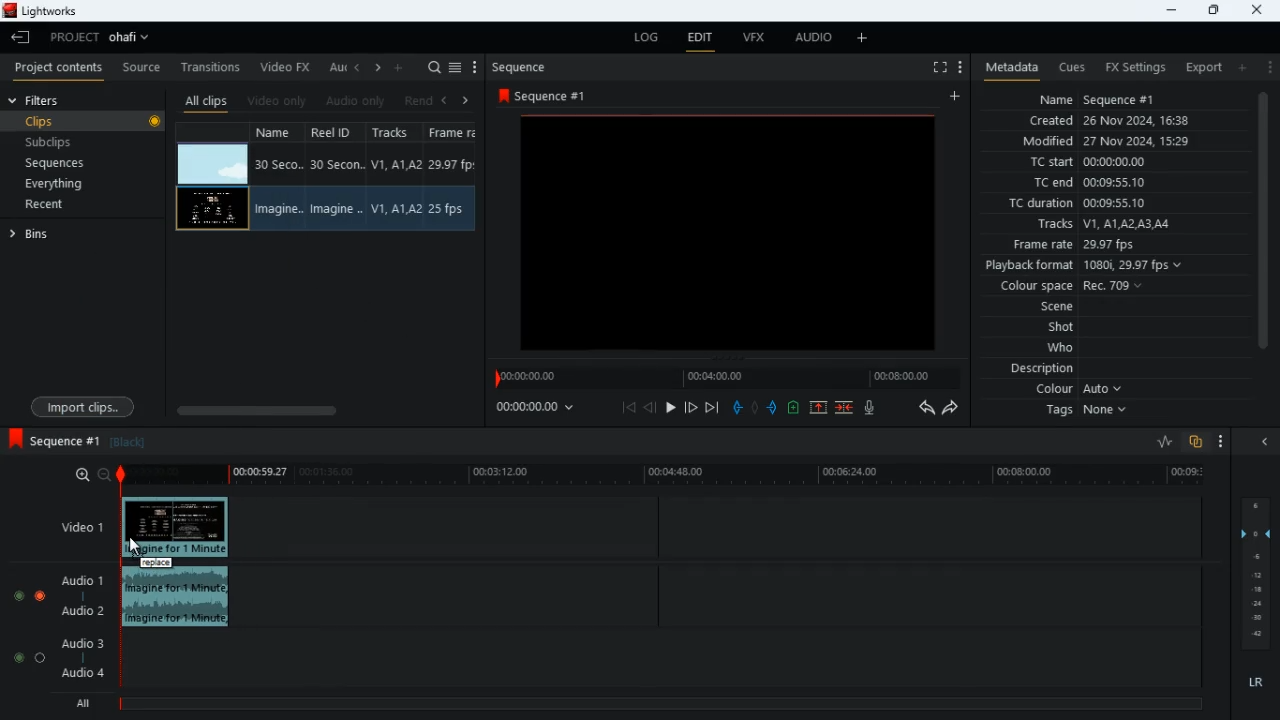  I want to click on created, so click(1111, 122).